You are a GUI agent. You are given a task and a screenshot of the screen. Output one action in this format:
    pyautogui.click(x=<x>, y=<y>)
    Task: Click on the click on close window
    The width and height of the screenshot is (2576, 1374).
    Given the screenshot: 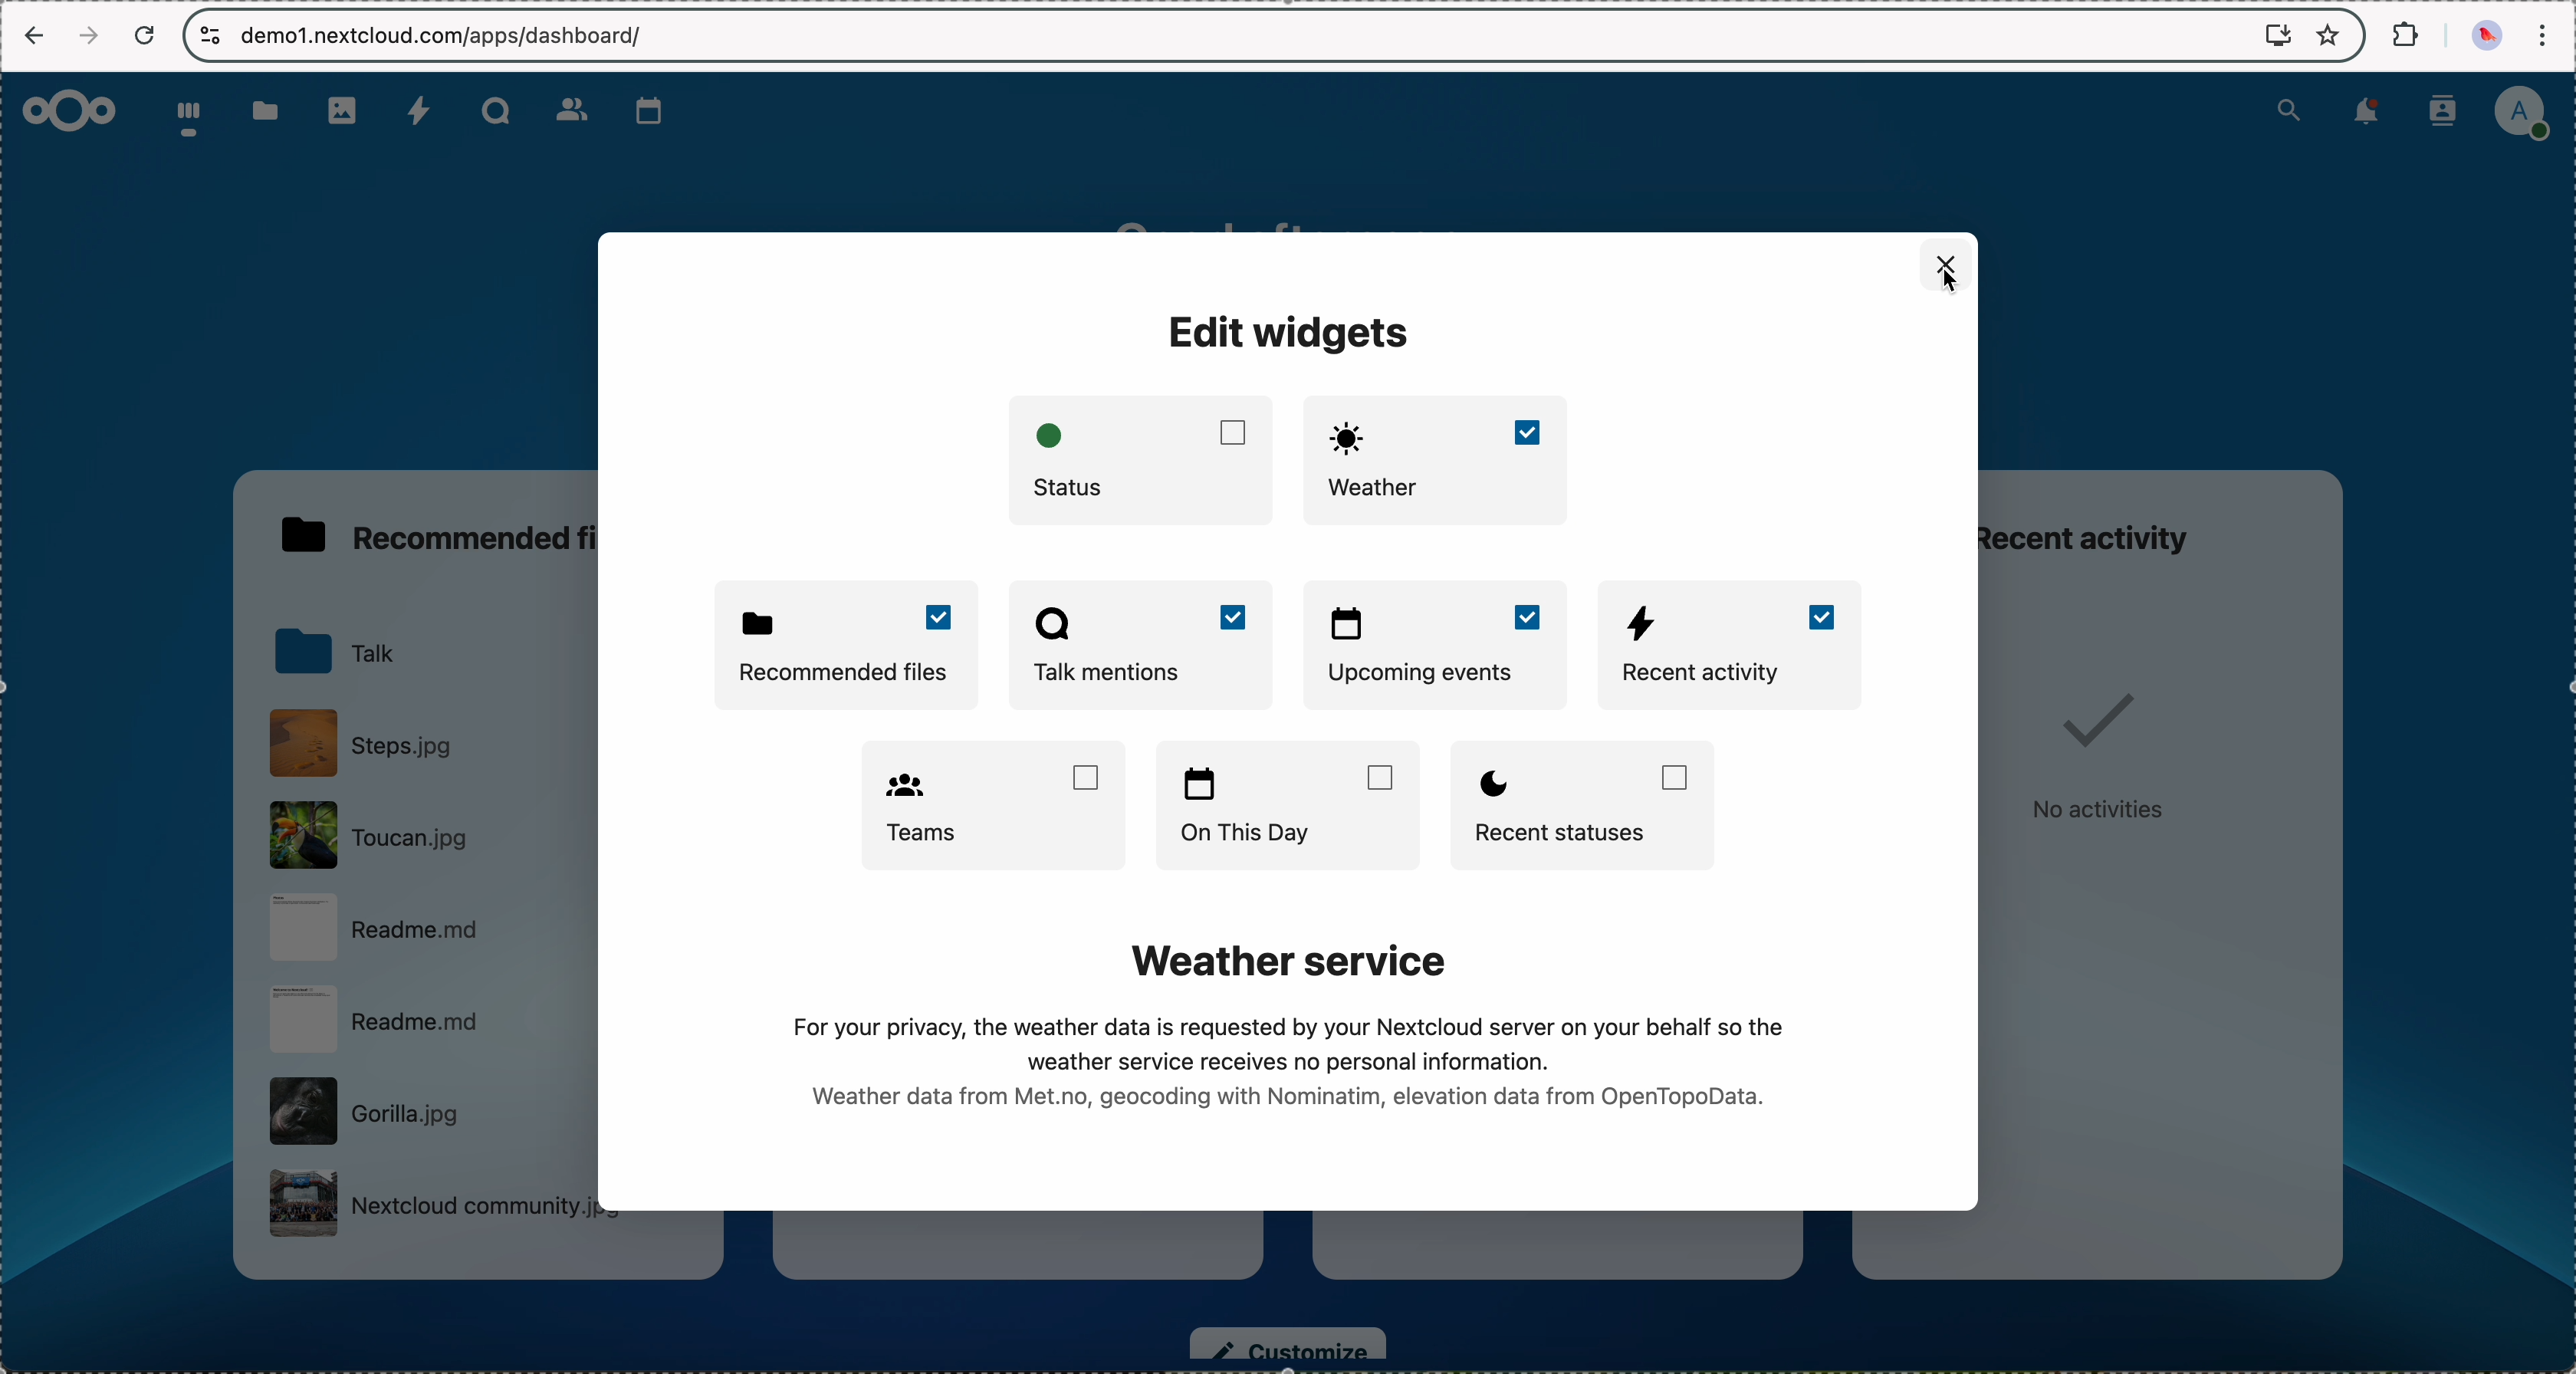 What is the action you would take?
    pyautogui.click(x=1940, y=255)
    